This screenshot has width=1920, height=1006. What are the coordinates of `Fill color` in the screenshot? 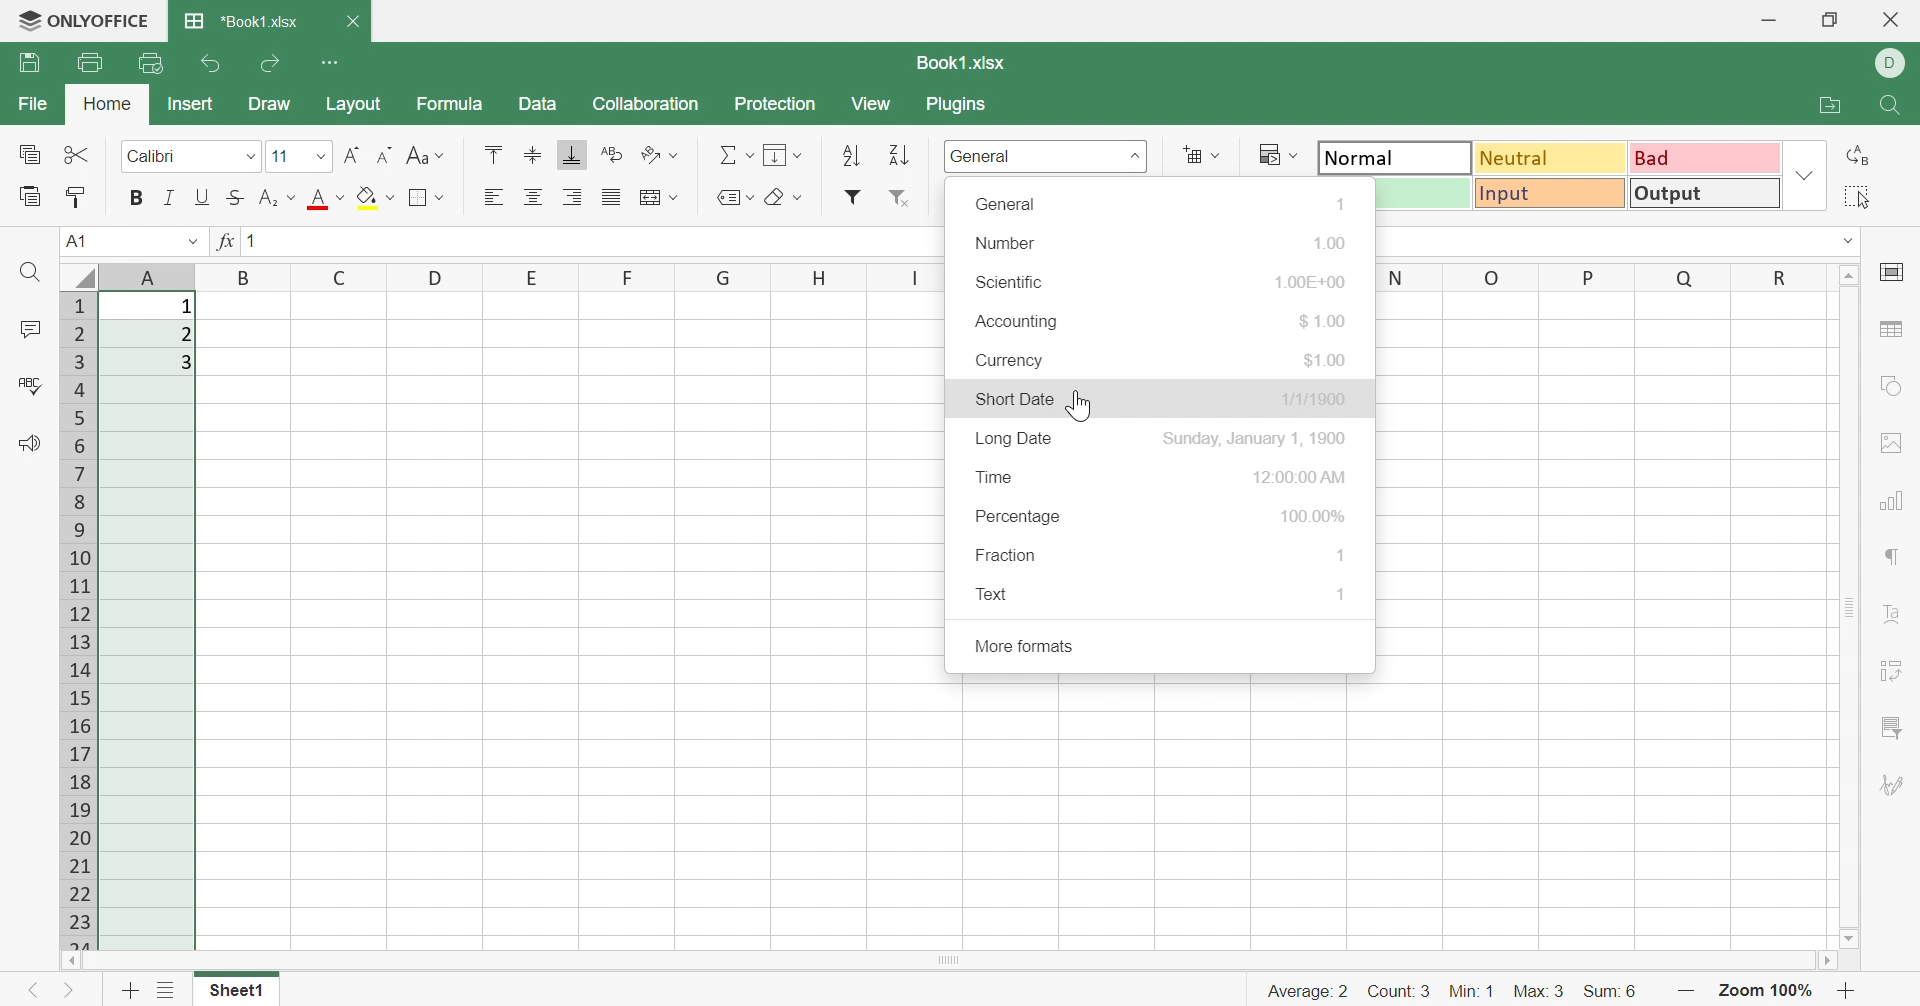 It's located at (375, 196).